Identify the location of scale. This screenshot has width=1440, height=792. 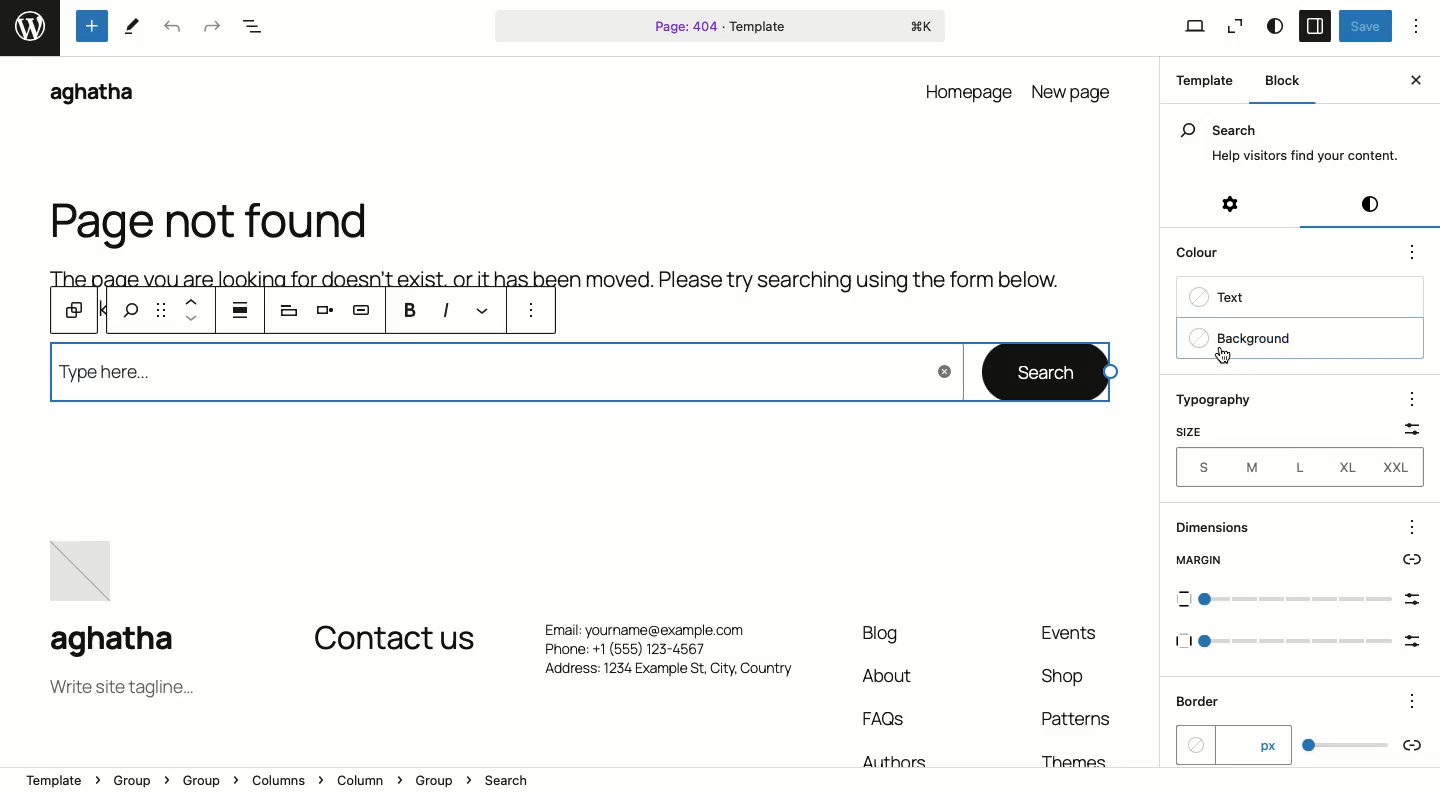
(1363, 744).